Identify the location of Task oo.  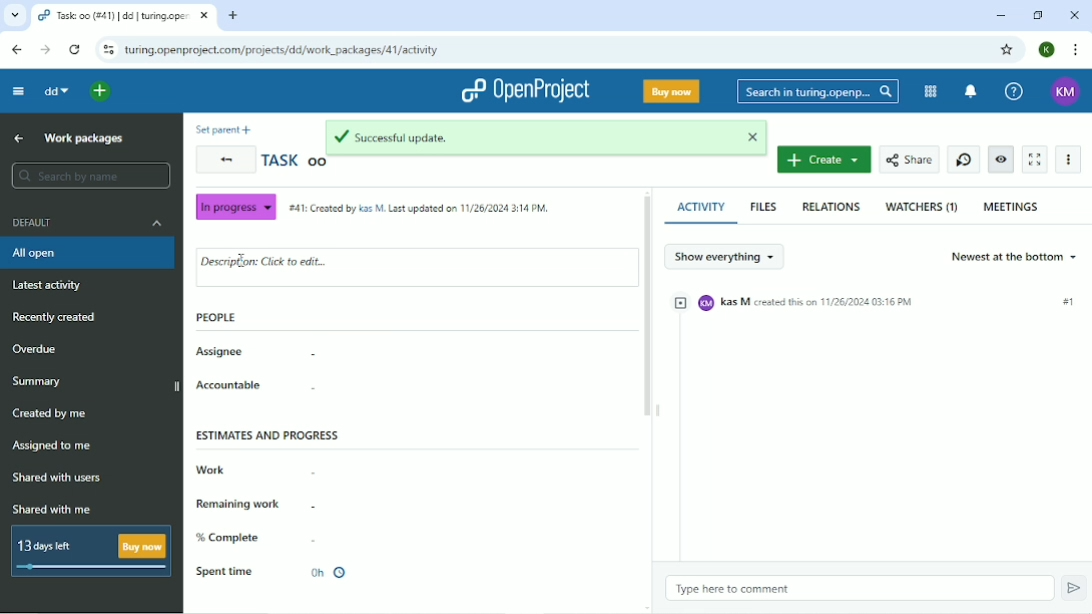
(292, 163).